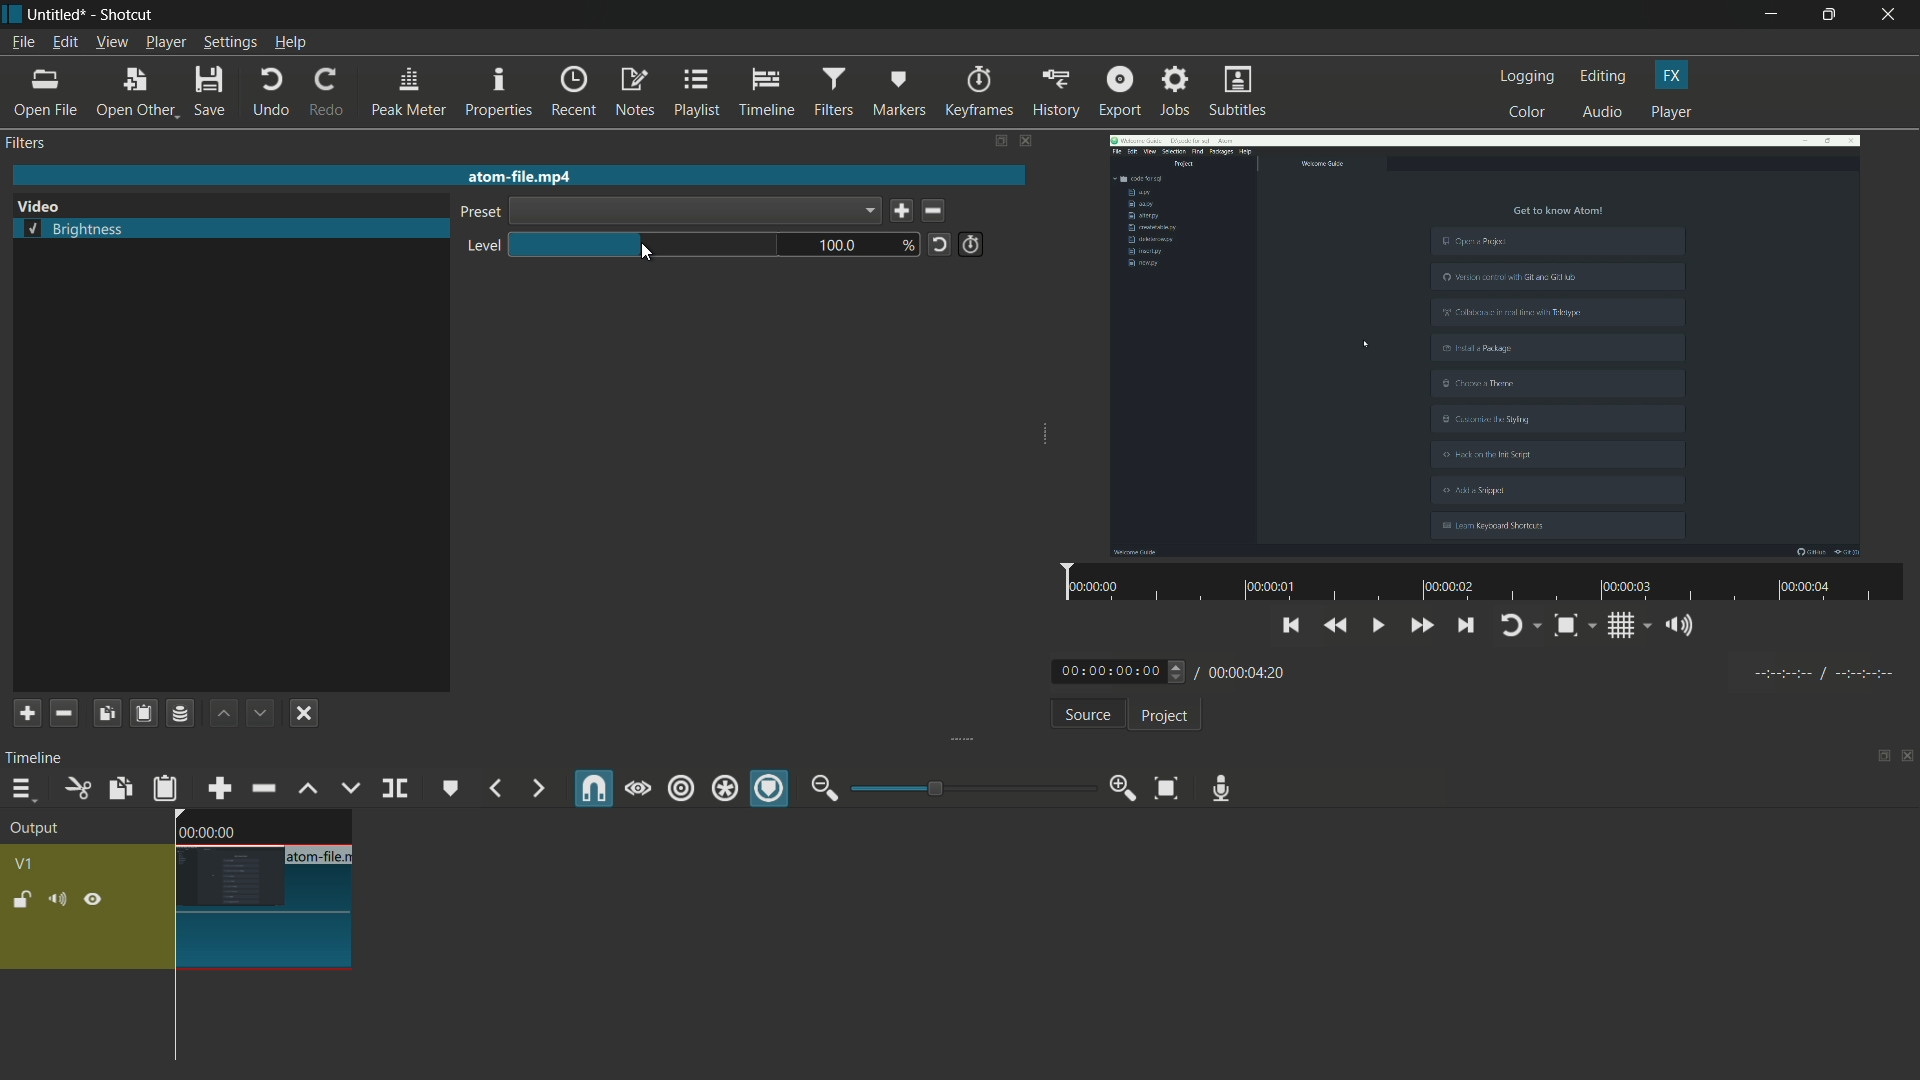 The image size is (1920, 1080). What do you see at coordinates (1423, 628) in the screenshot?
I see `quickly play forward` at bounding box center [1423, 628].